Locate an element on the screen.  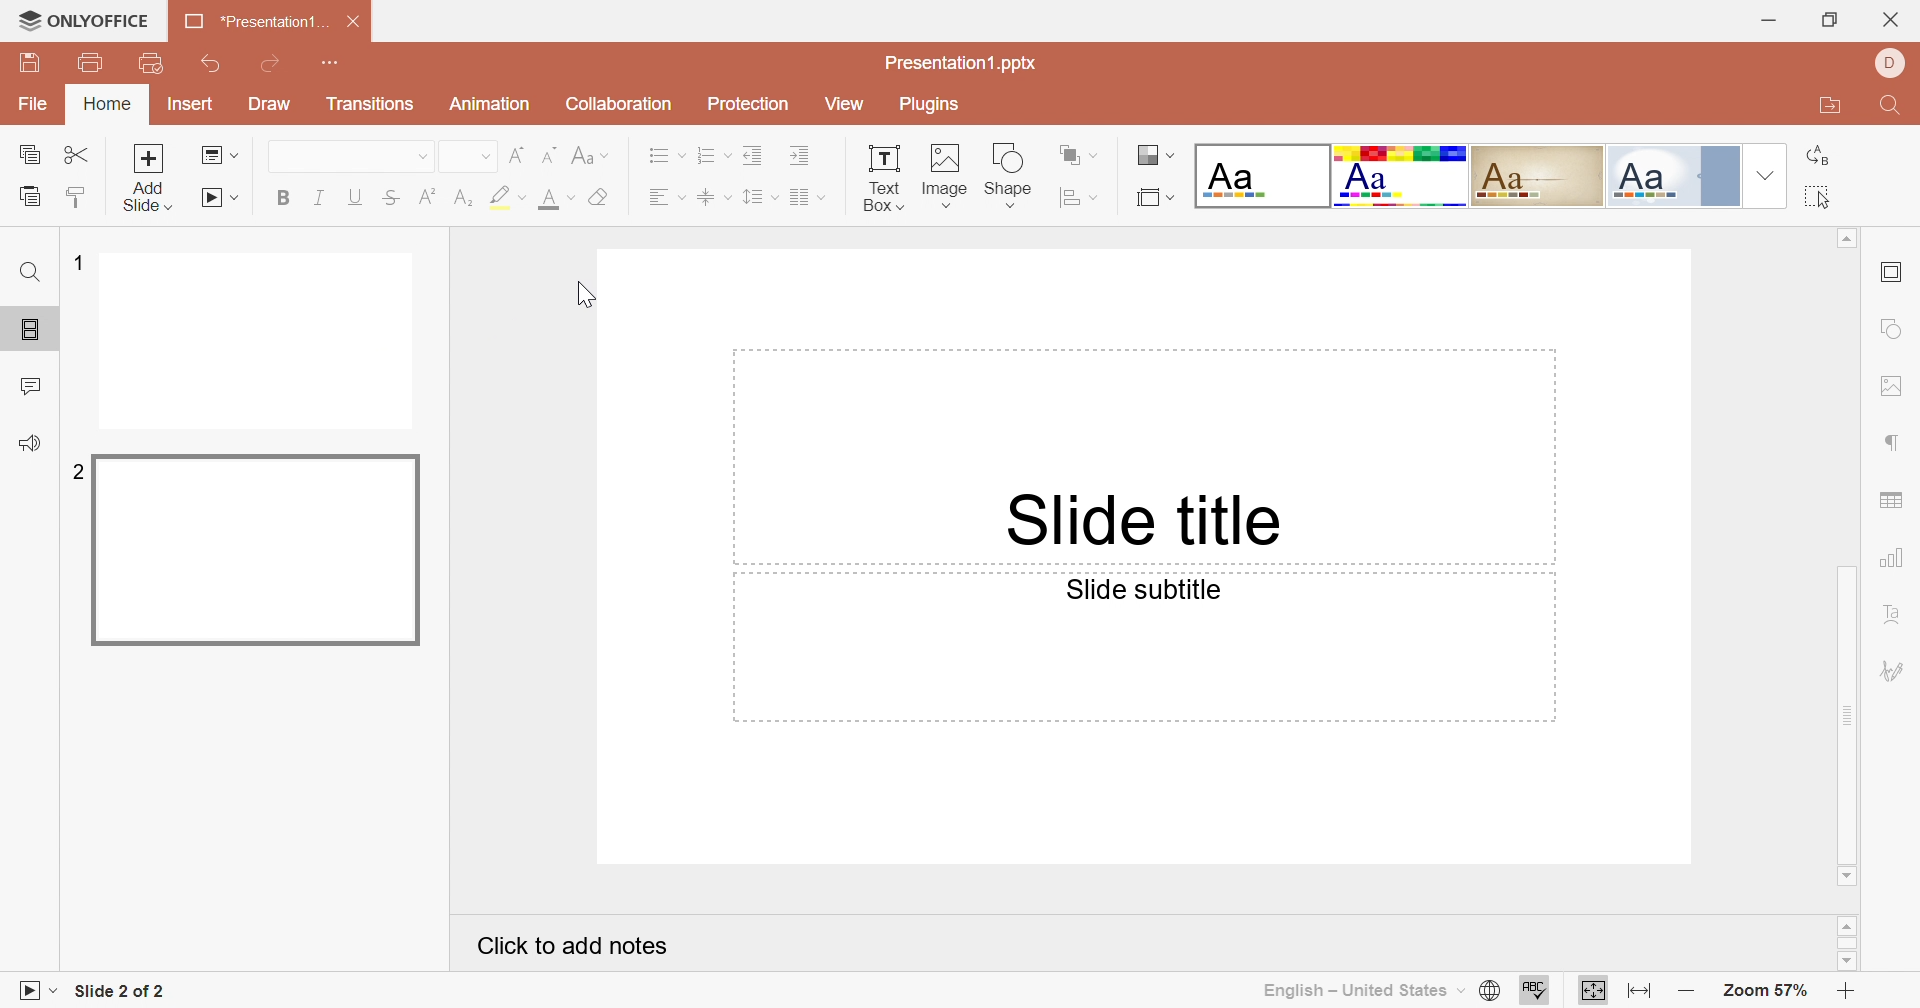
Draw is located at coordinates (271, 104).